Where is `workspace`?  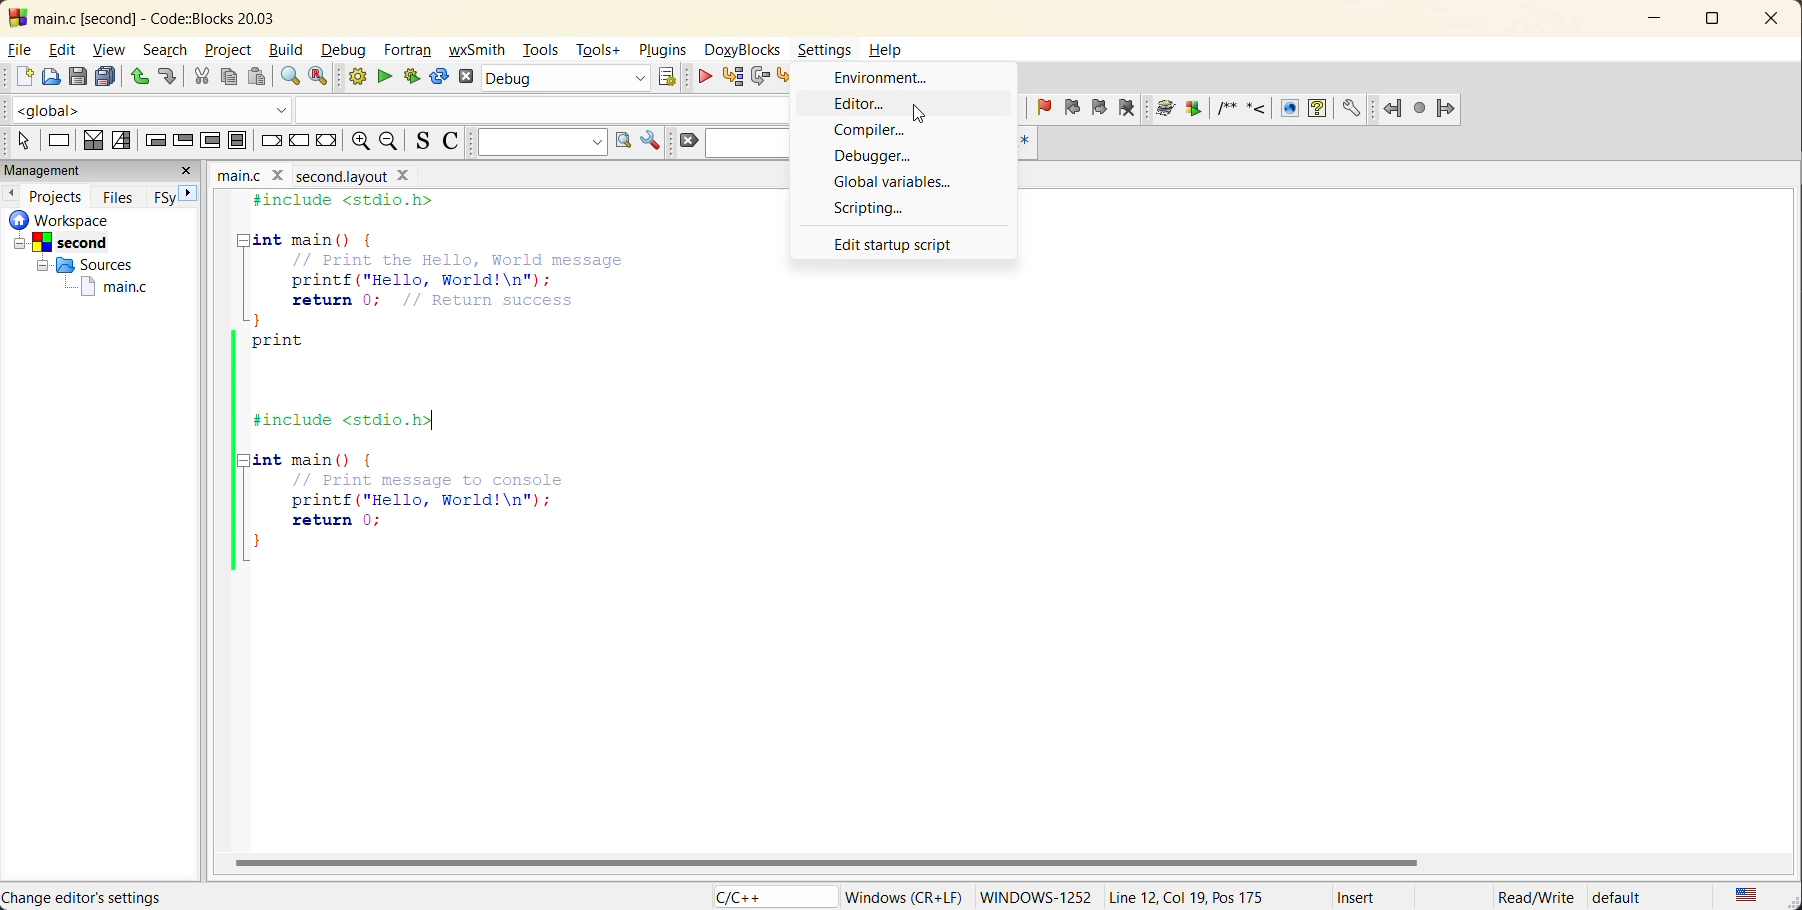 workspace is located at coordinates (55, 221).